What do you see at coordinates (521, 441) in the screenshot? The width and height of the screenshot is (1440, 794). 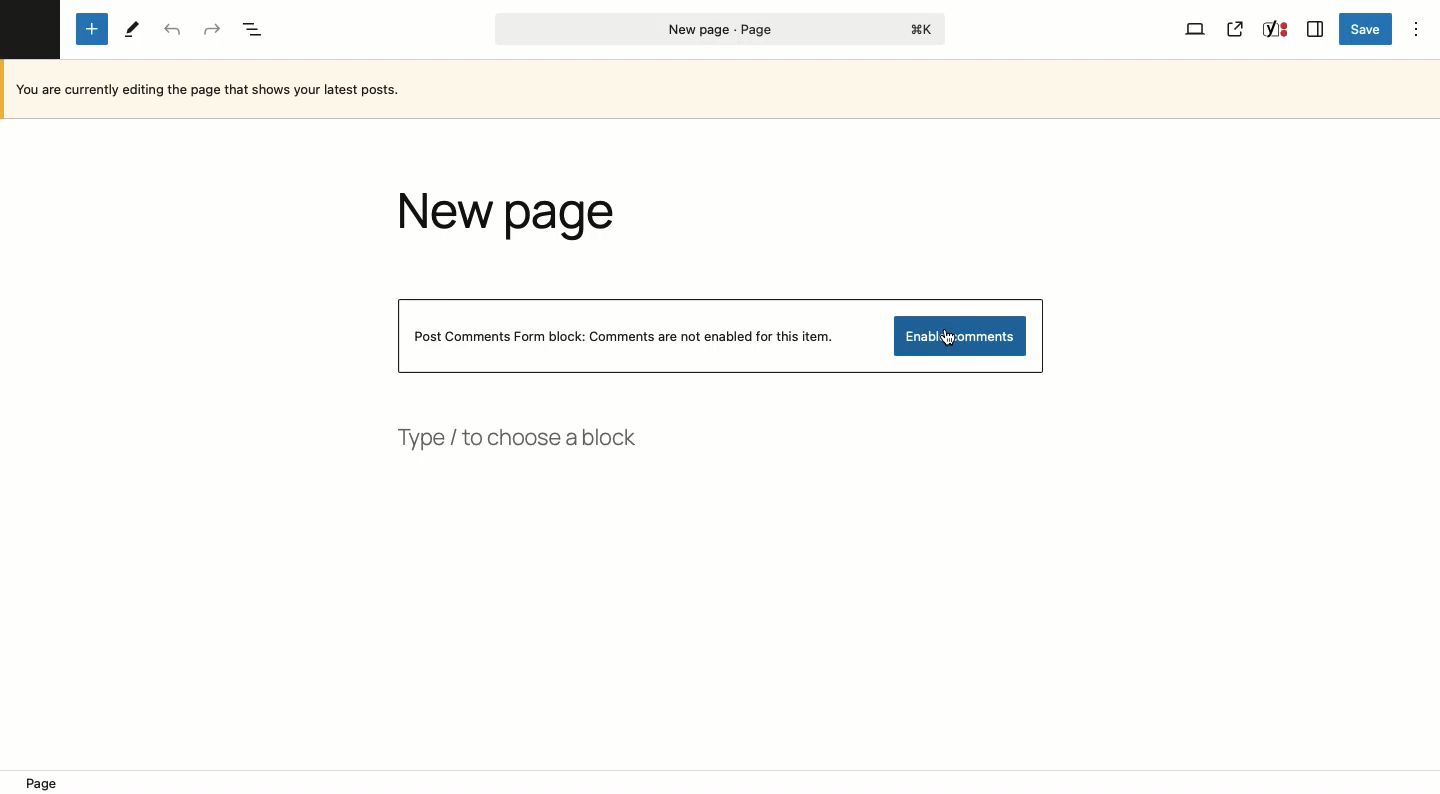 I see `Type / to choose a block` at bounding box center [521, 441].